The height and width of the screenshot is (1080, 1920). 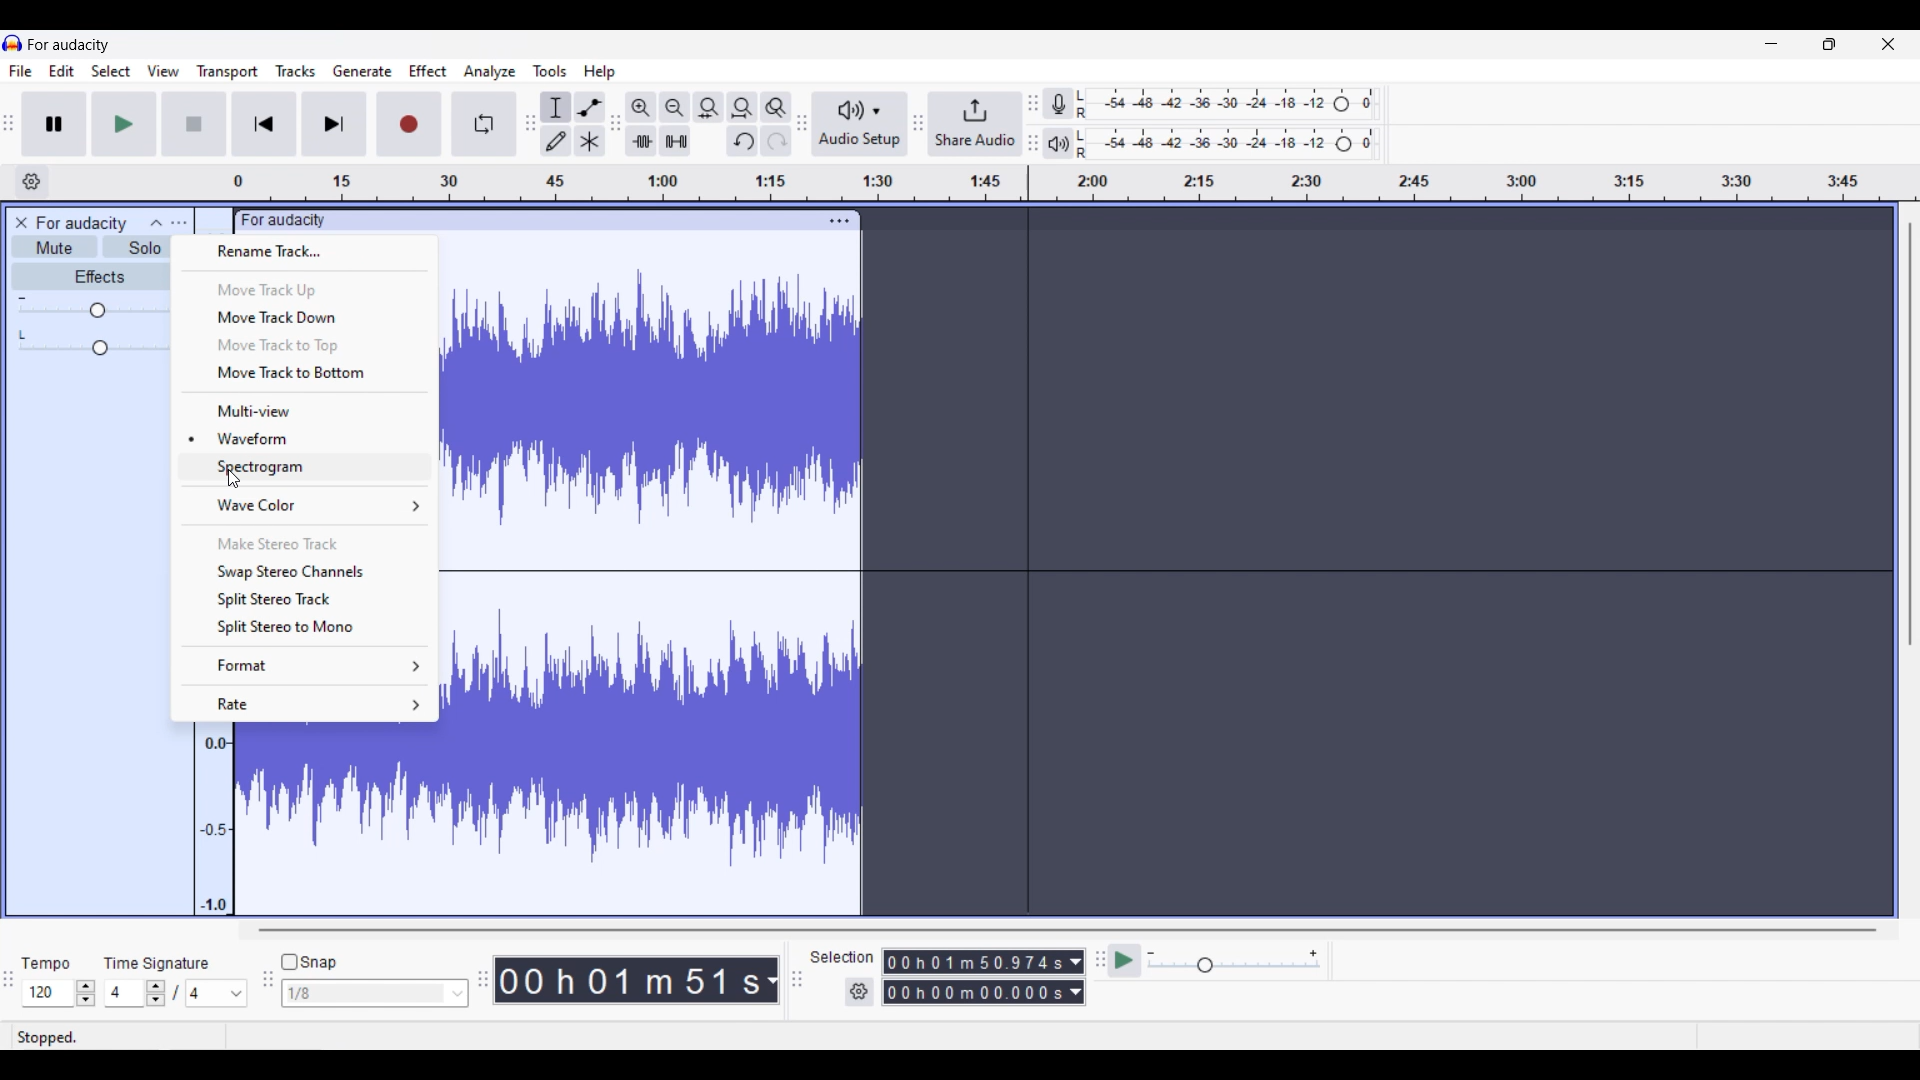 What do you see at coordinates (1056, 103) in the screenshot?
I see `Record meter` at bounding box center [1056, 103].